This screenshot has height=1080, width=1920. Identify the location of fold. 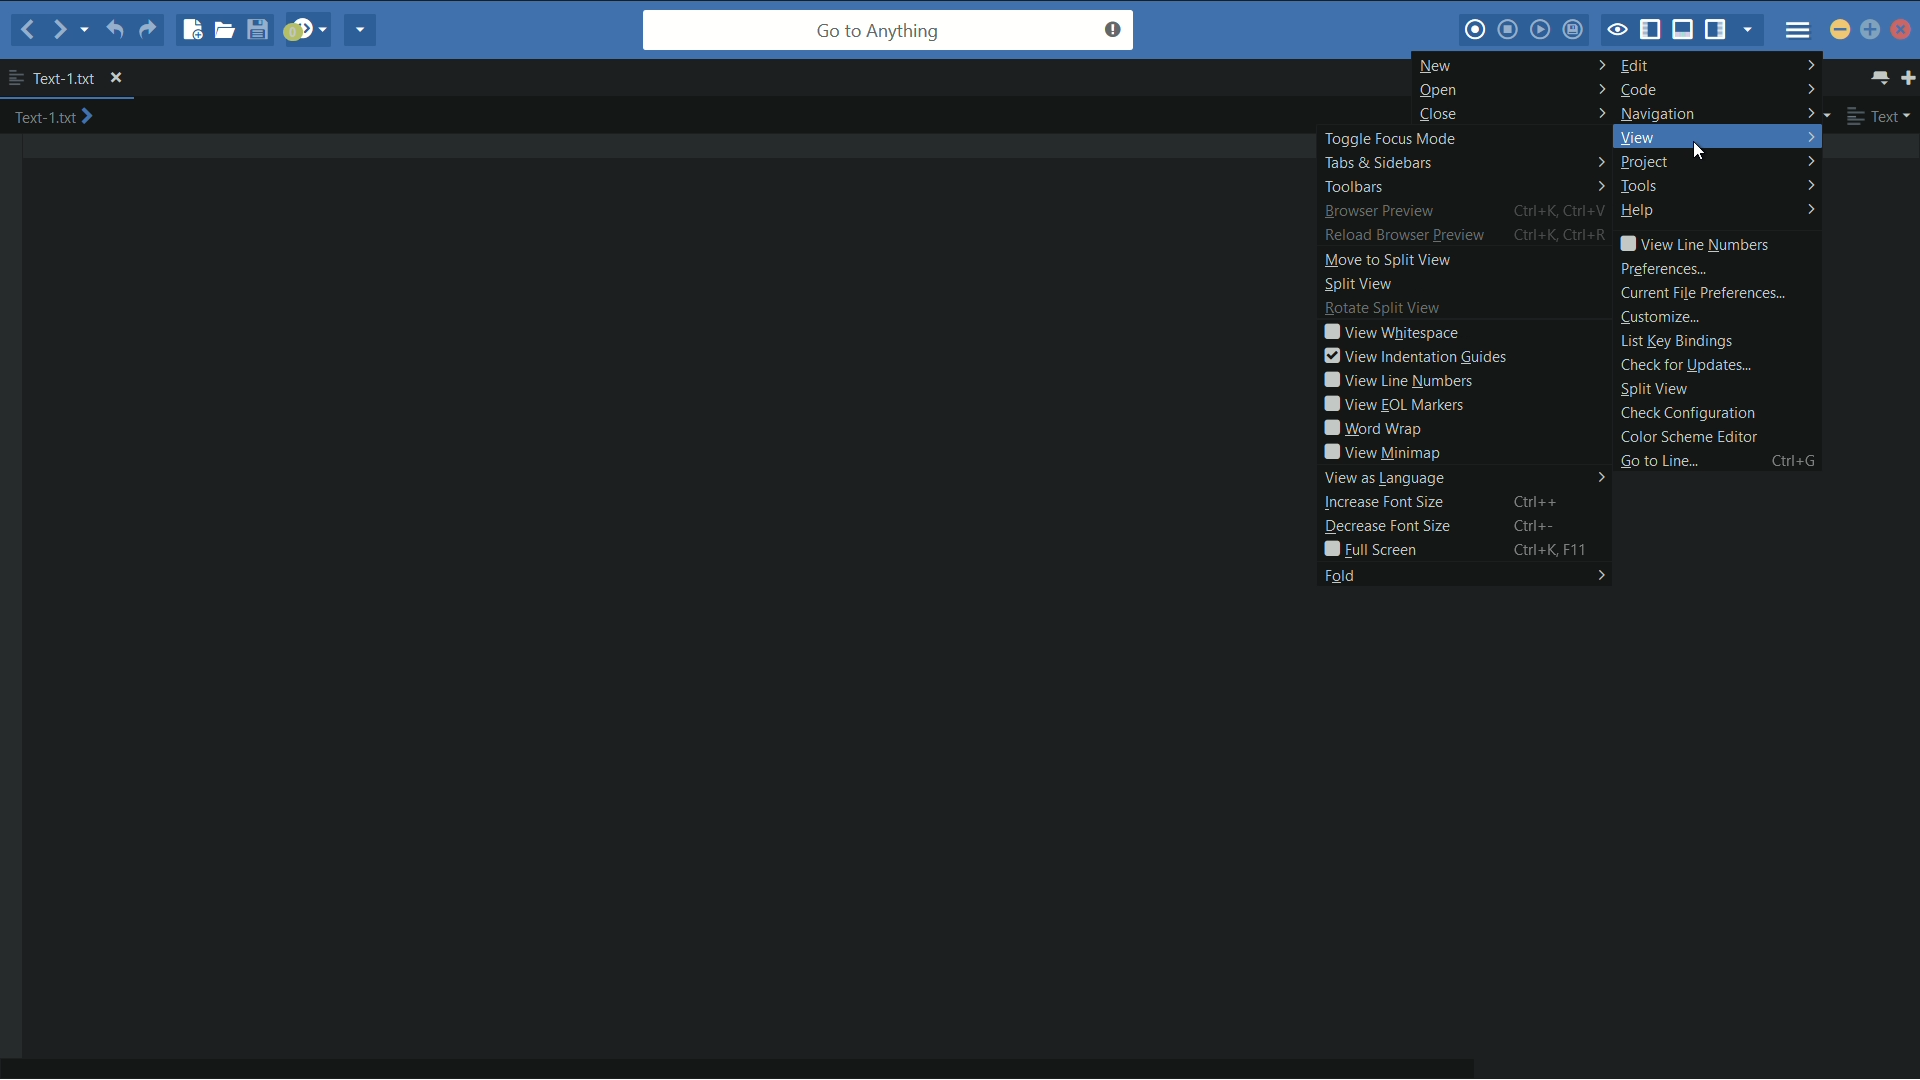
(1463, 578).